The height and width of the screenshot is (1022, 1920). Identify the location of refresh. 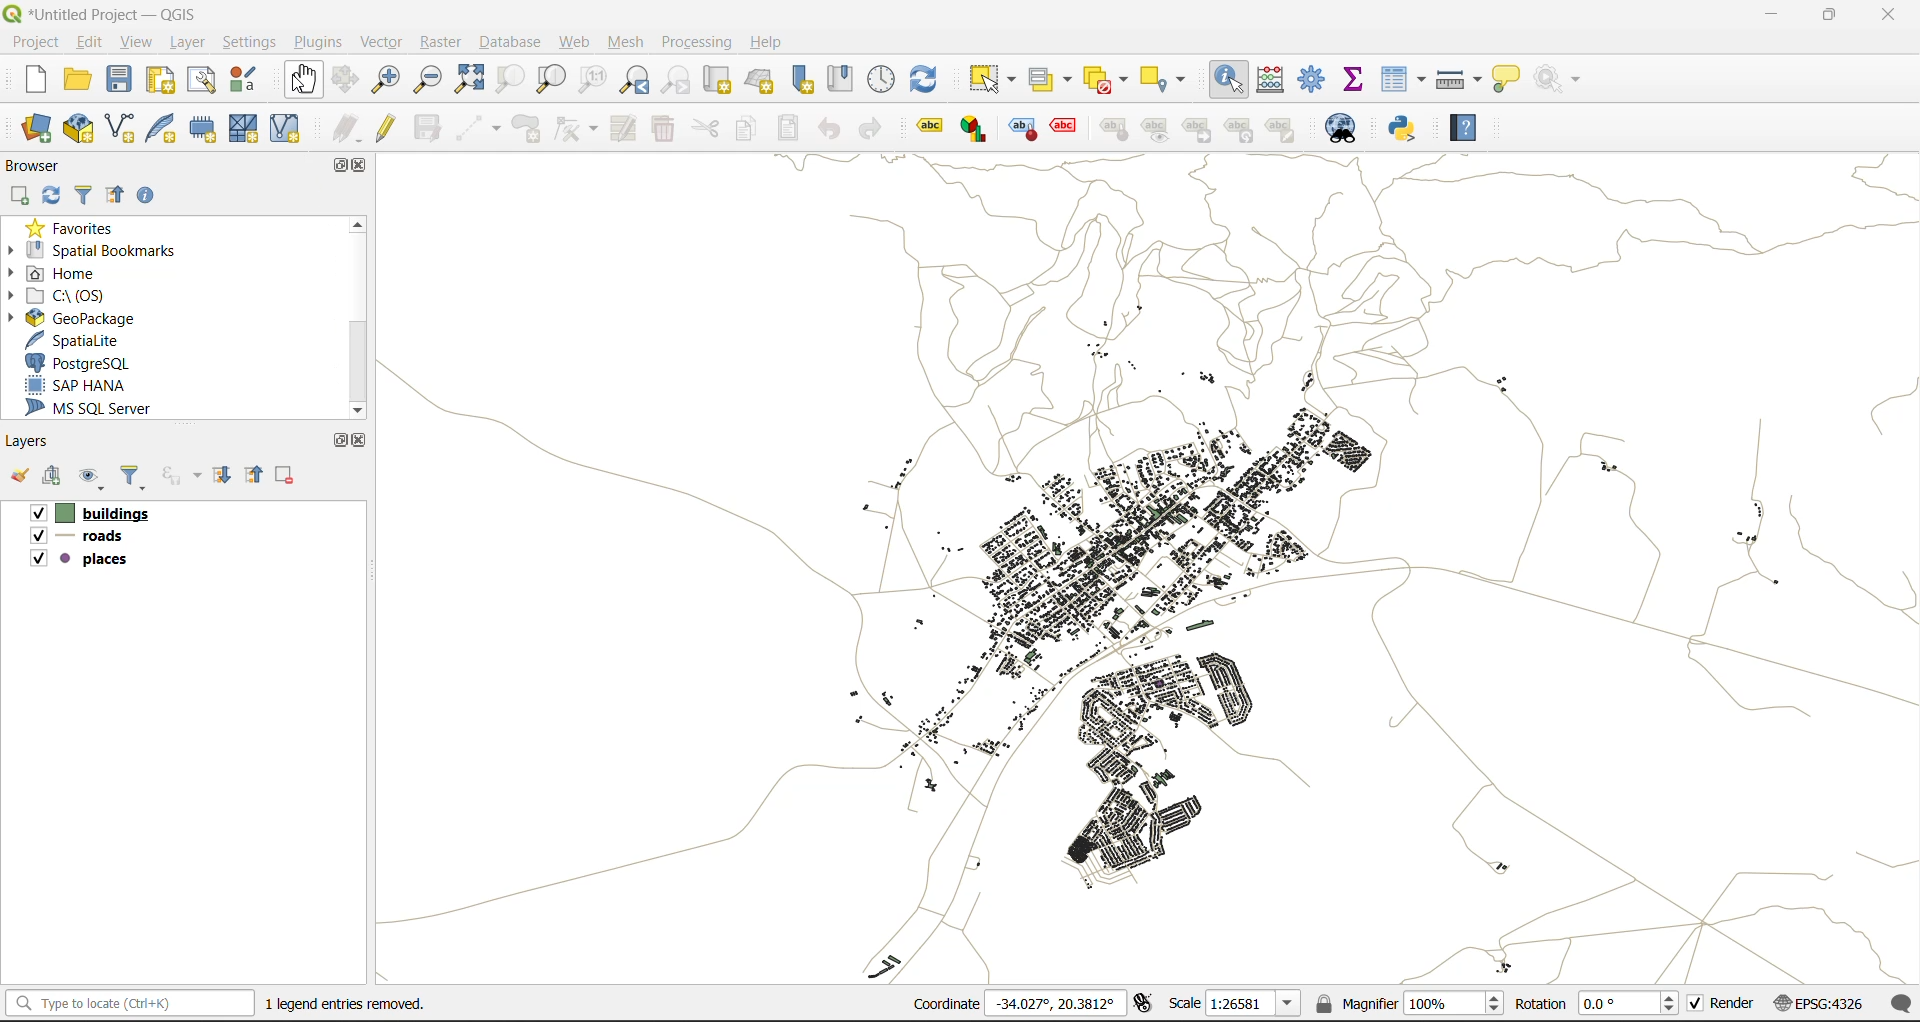
(51, 196).